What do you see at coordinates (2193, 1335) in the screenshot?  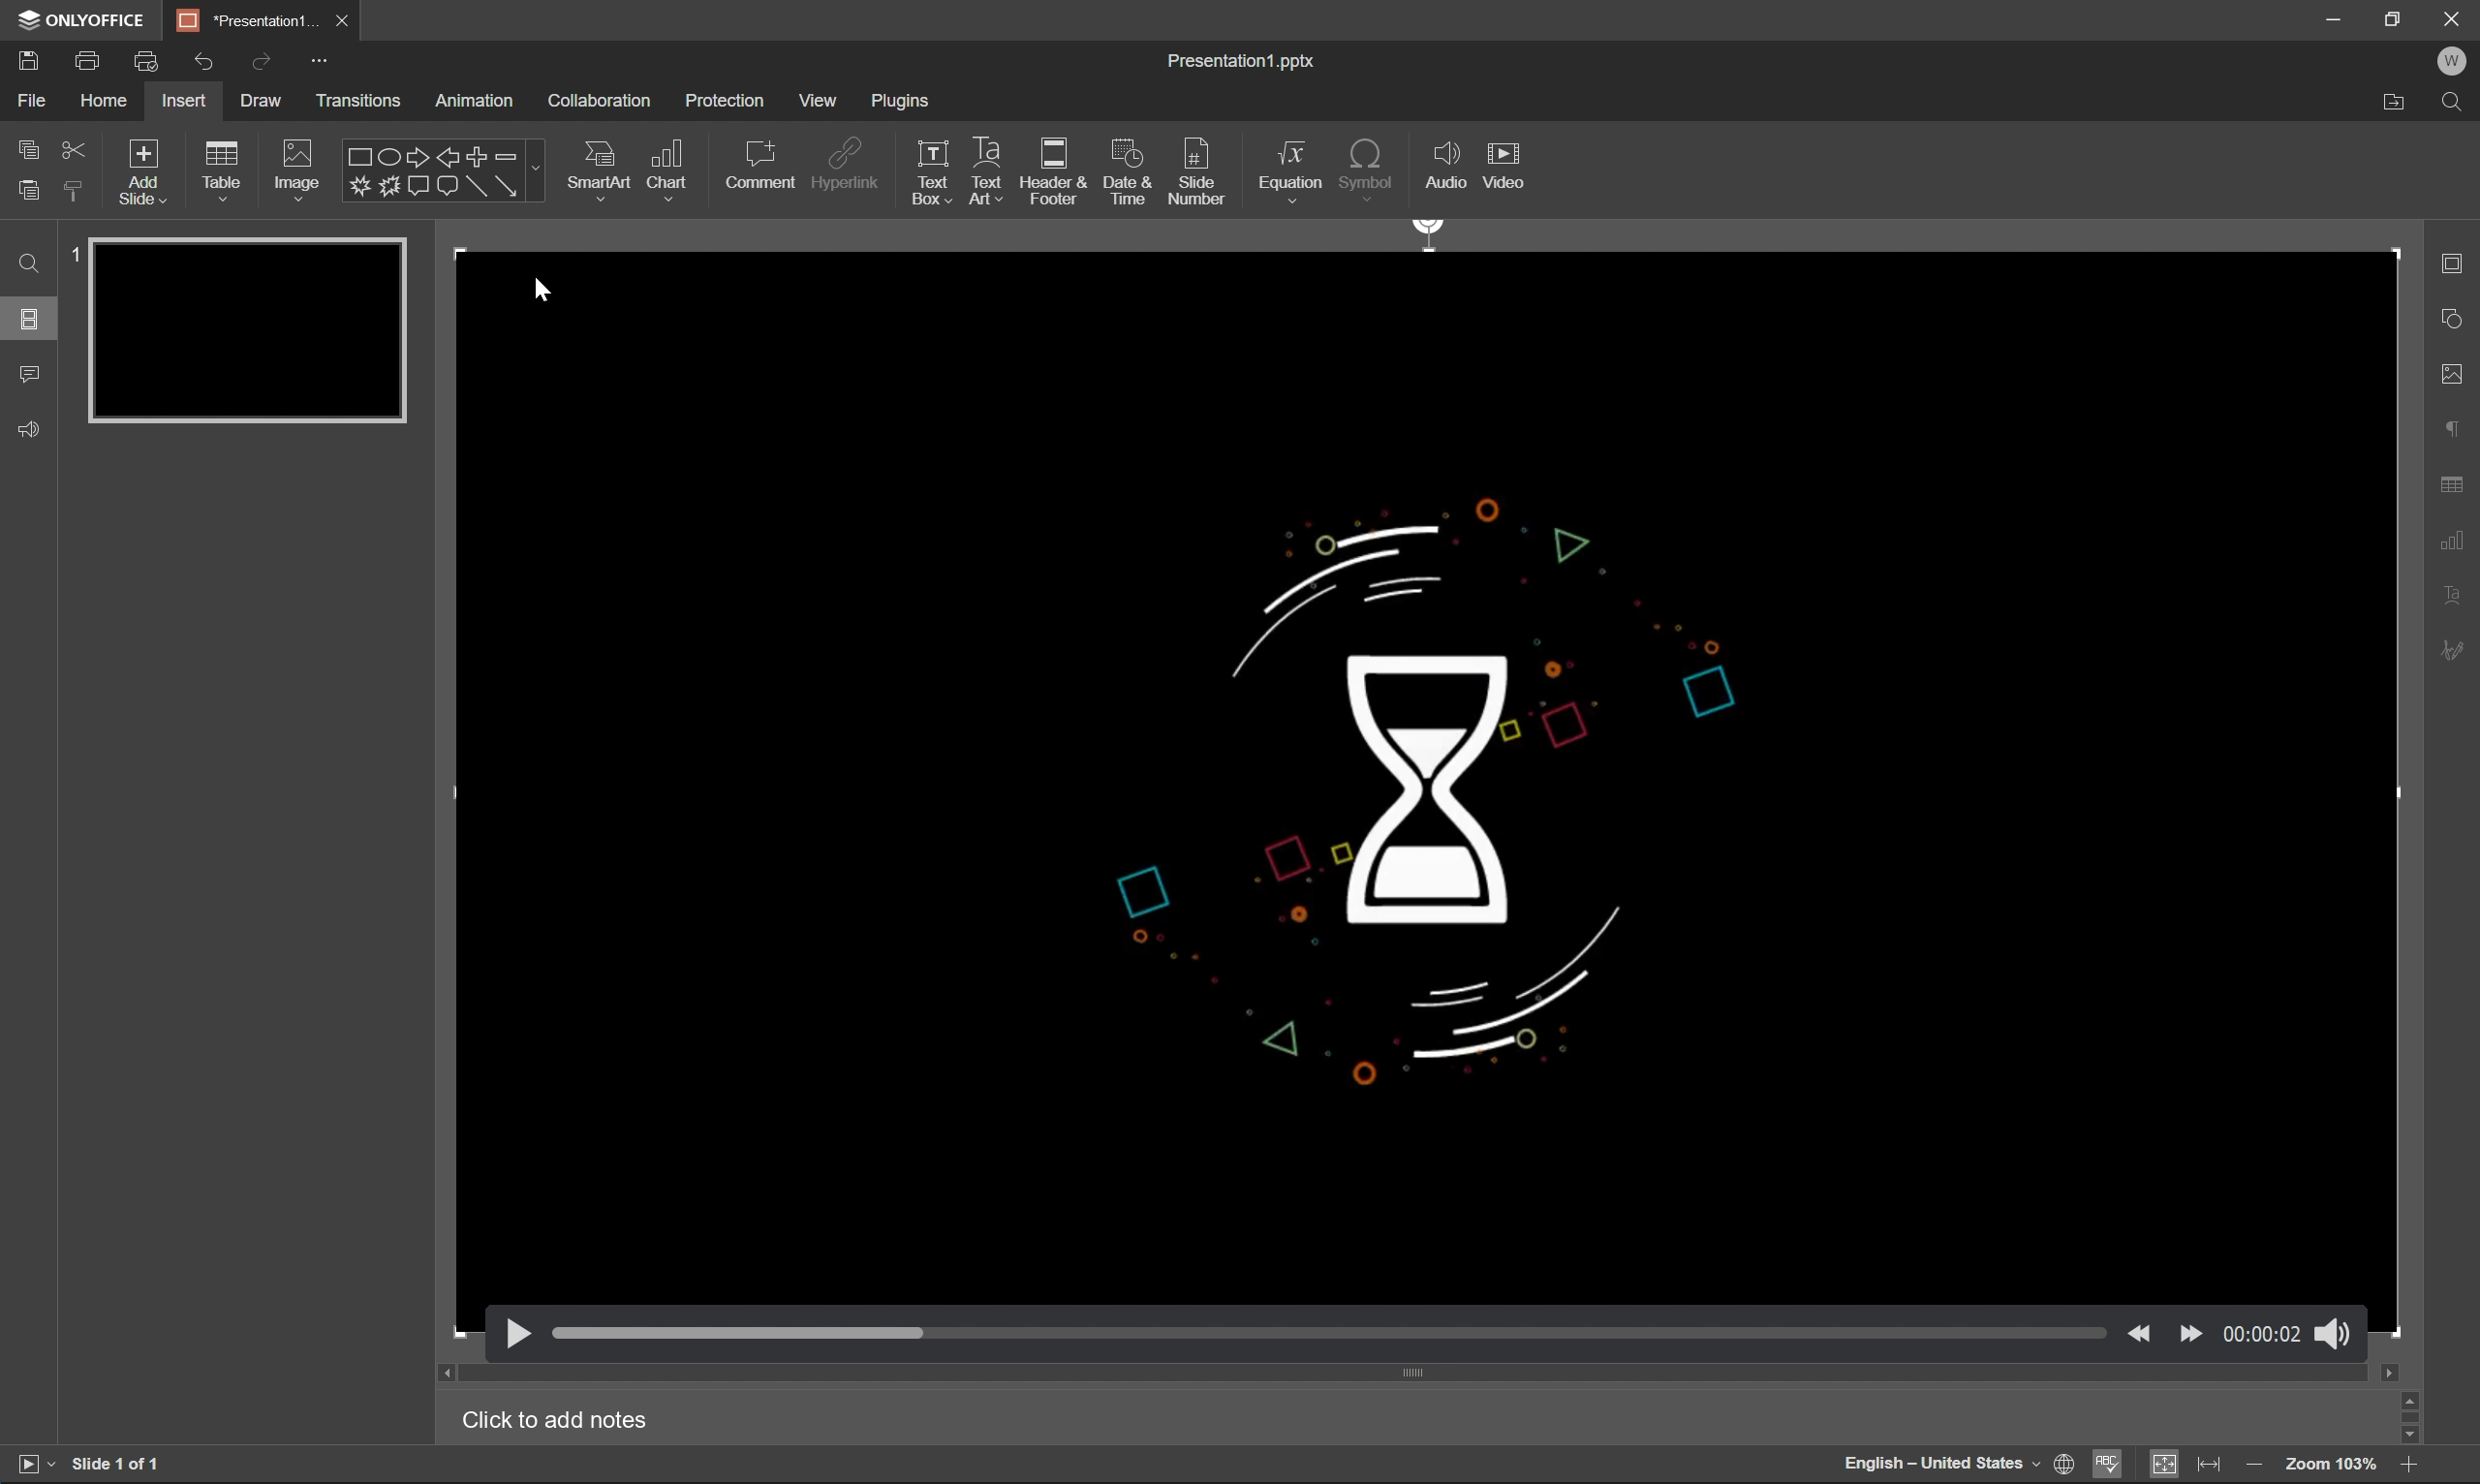 I see `move forward` at bounding box center [2193, 1335].